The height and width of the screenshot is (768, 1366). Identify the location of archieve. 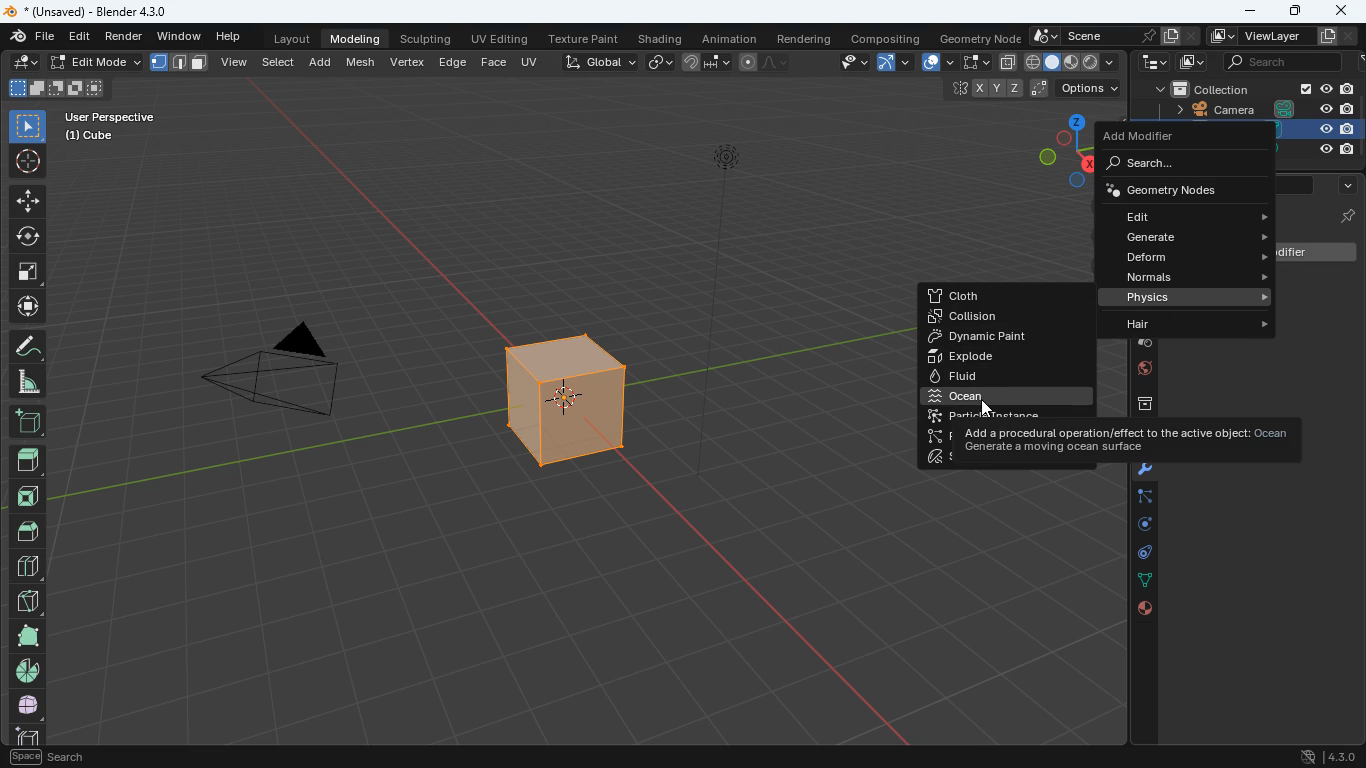
(1137, 406).